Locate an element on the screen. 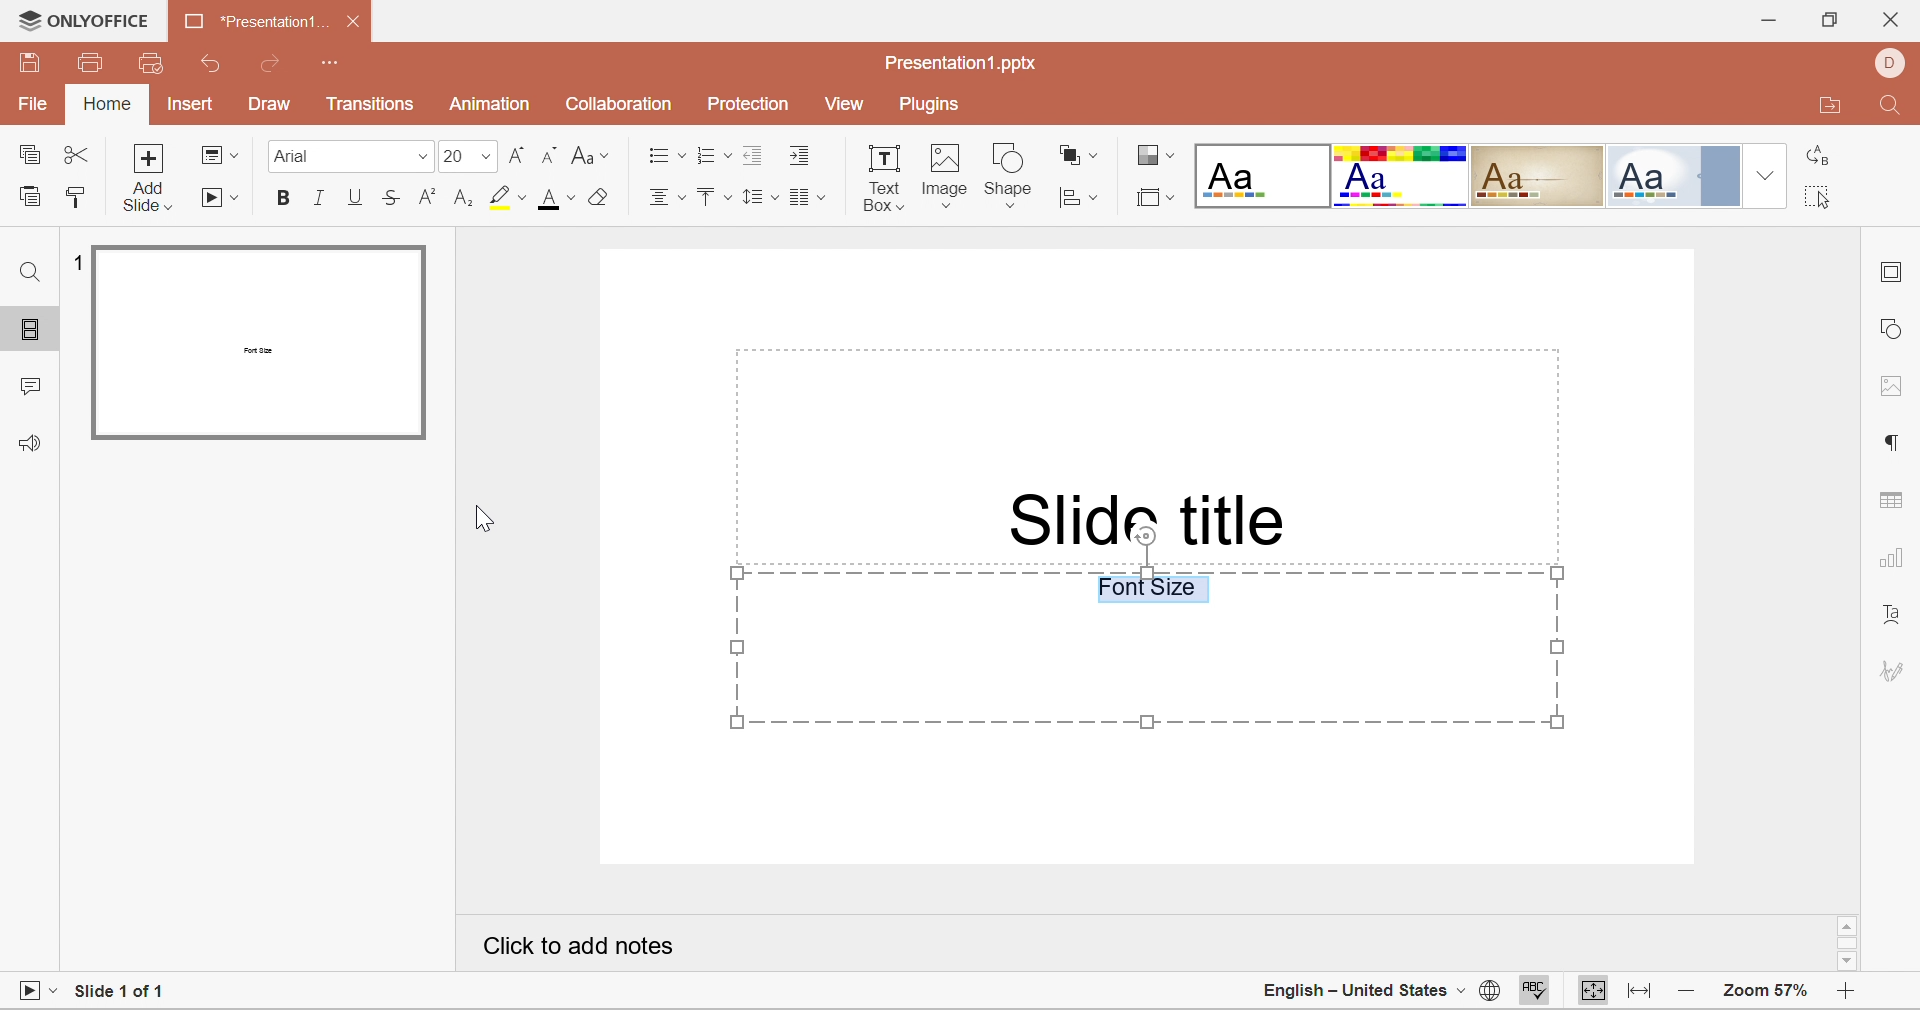  Select all is located at coordinates (1815, 196).